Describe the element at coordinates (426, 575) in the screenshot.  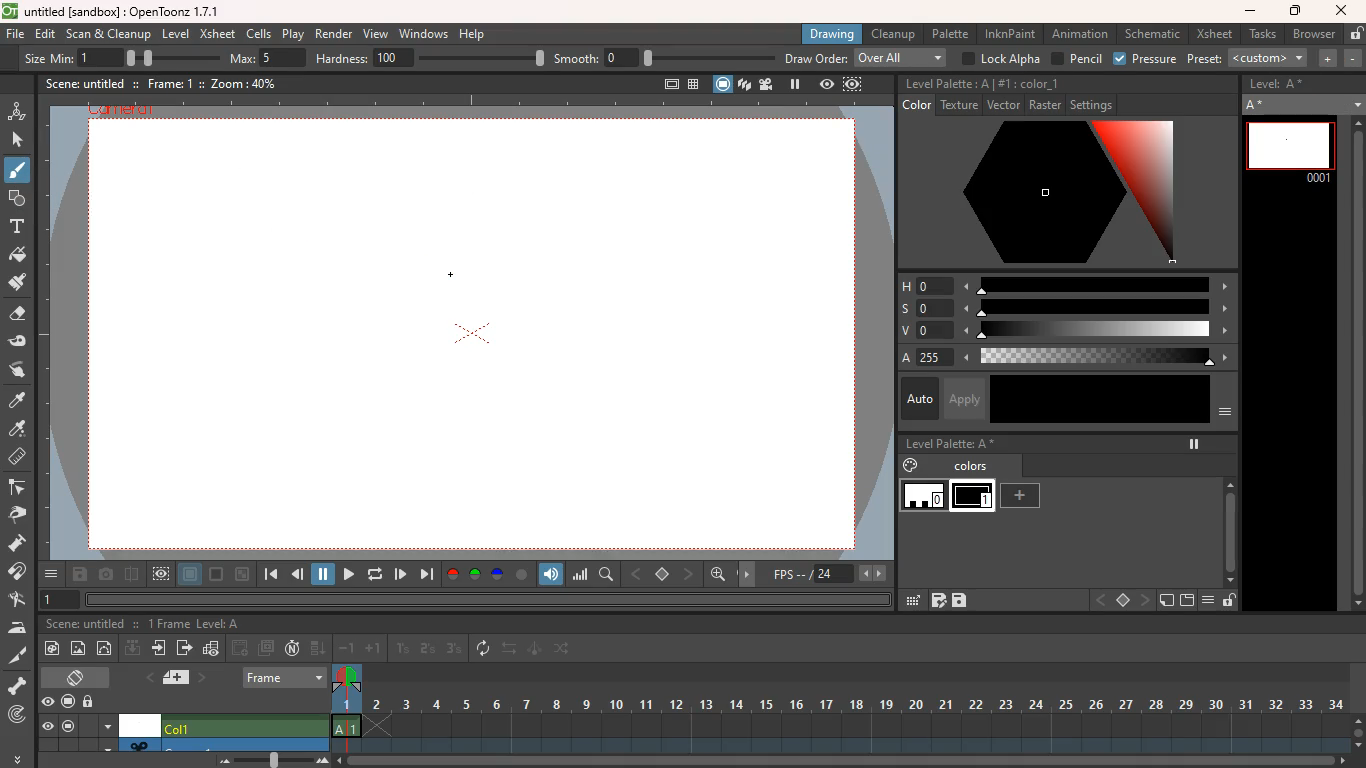
I see `forward` at that location.